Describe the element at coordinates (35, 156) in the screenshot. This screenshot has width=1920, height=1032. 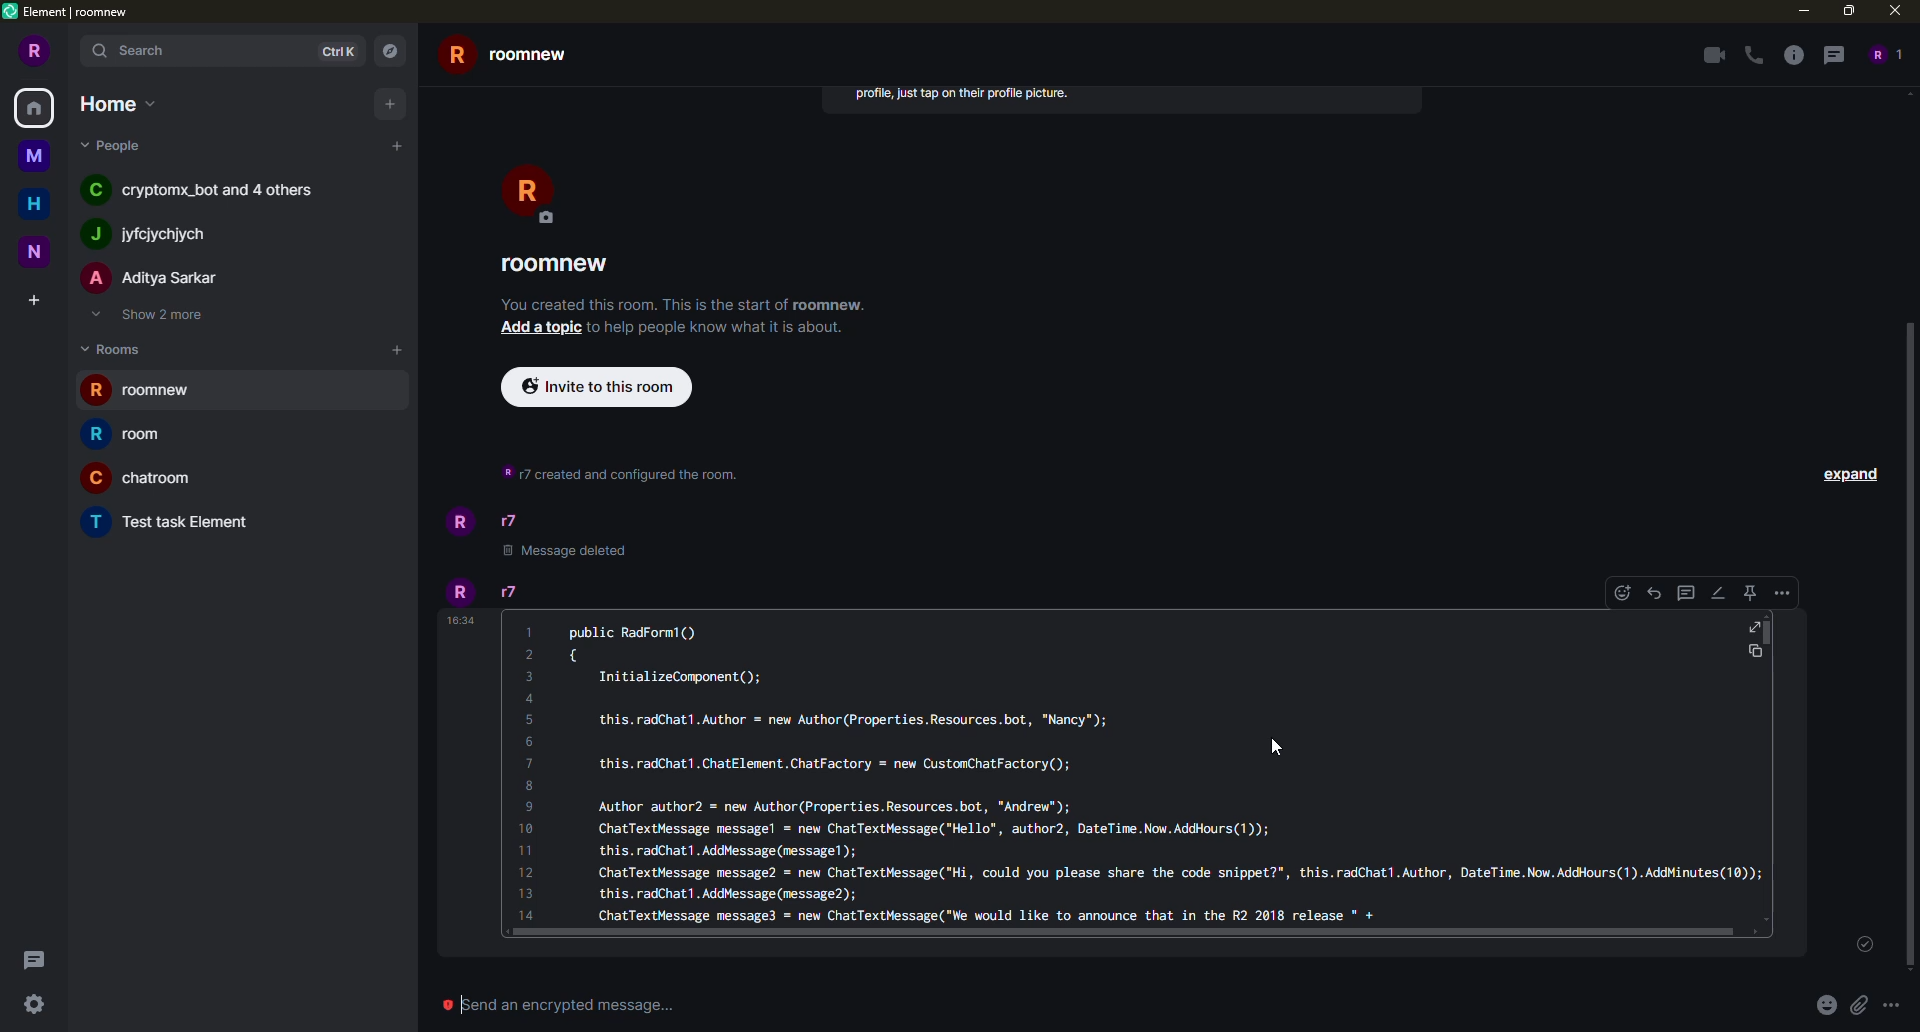
I see `space` at that location.